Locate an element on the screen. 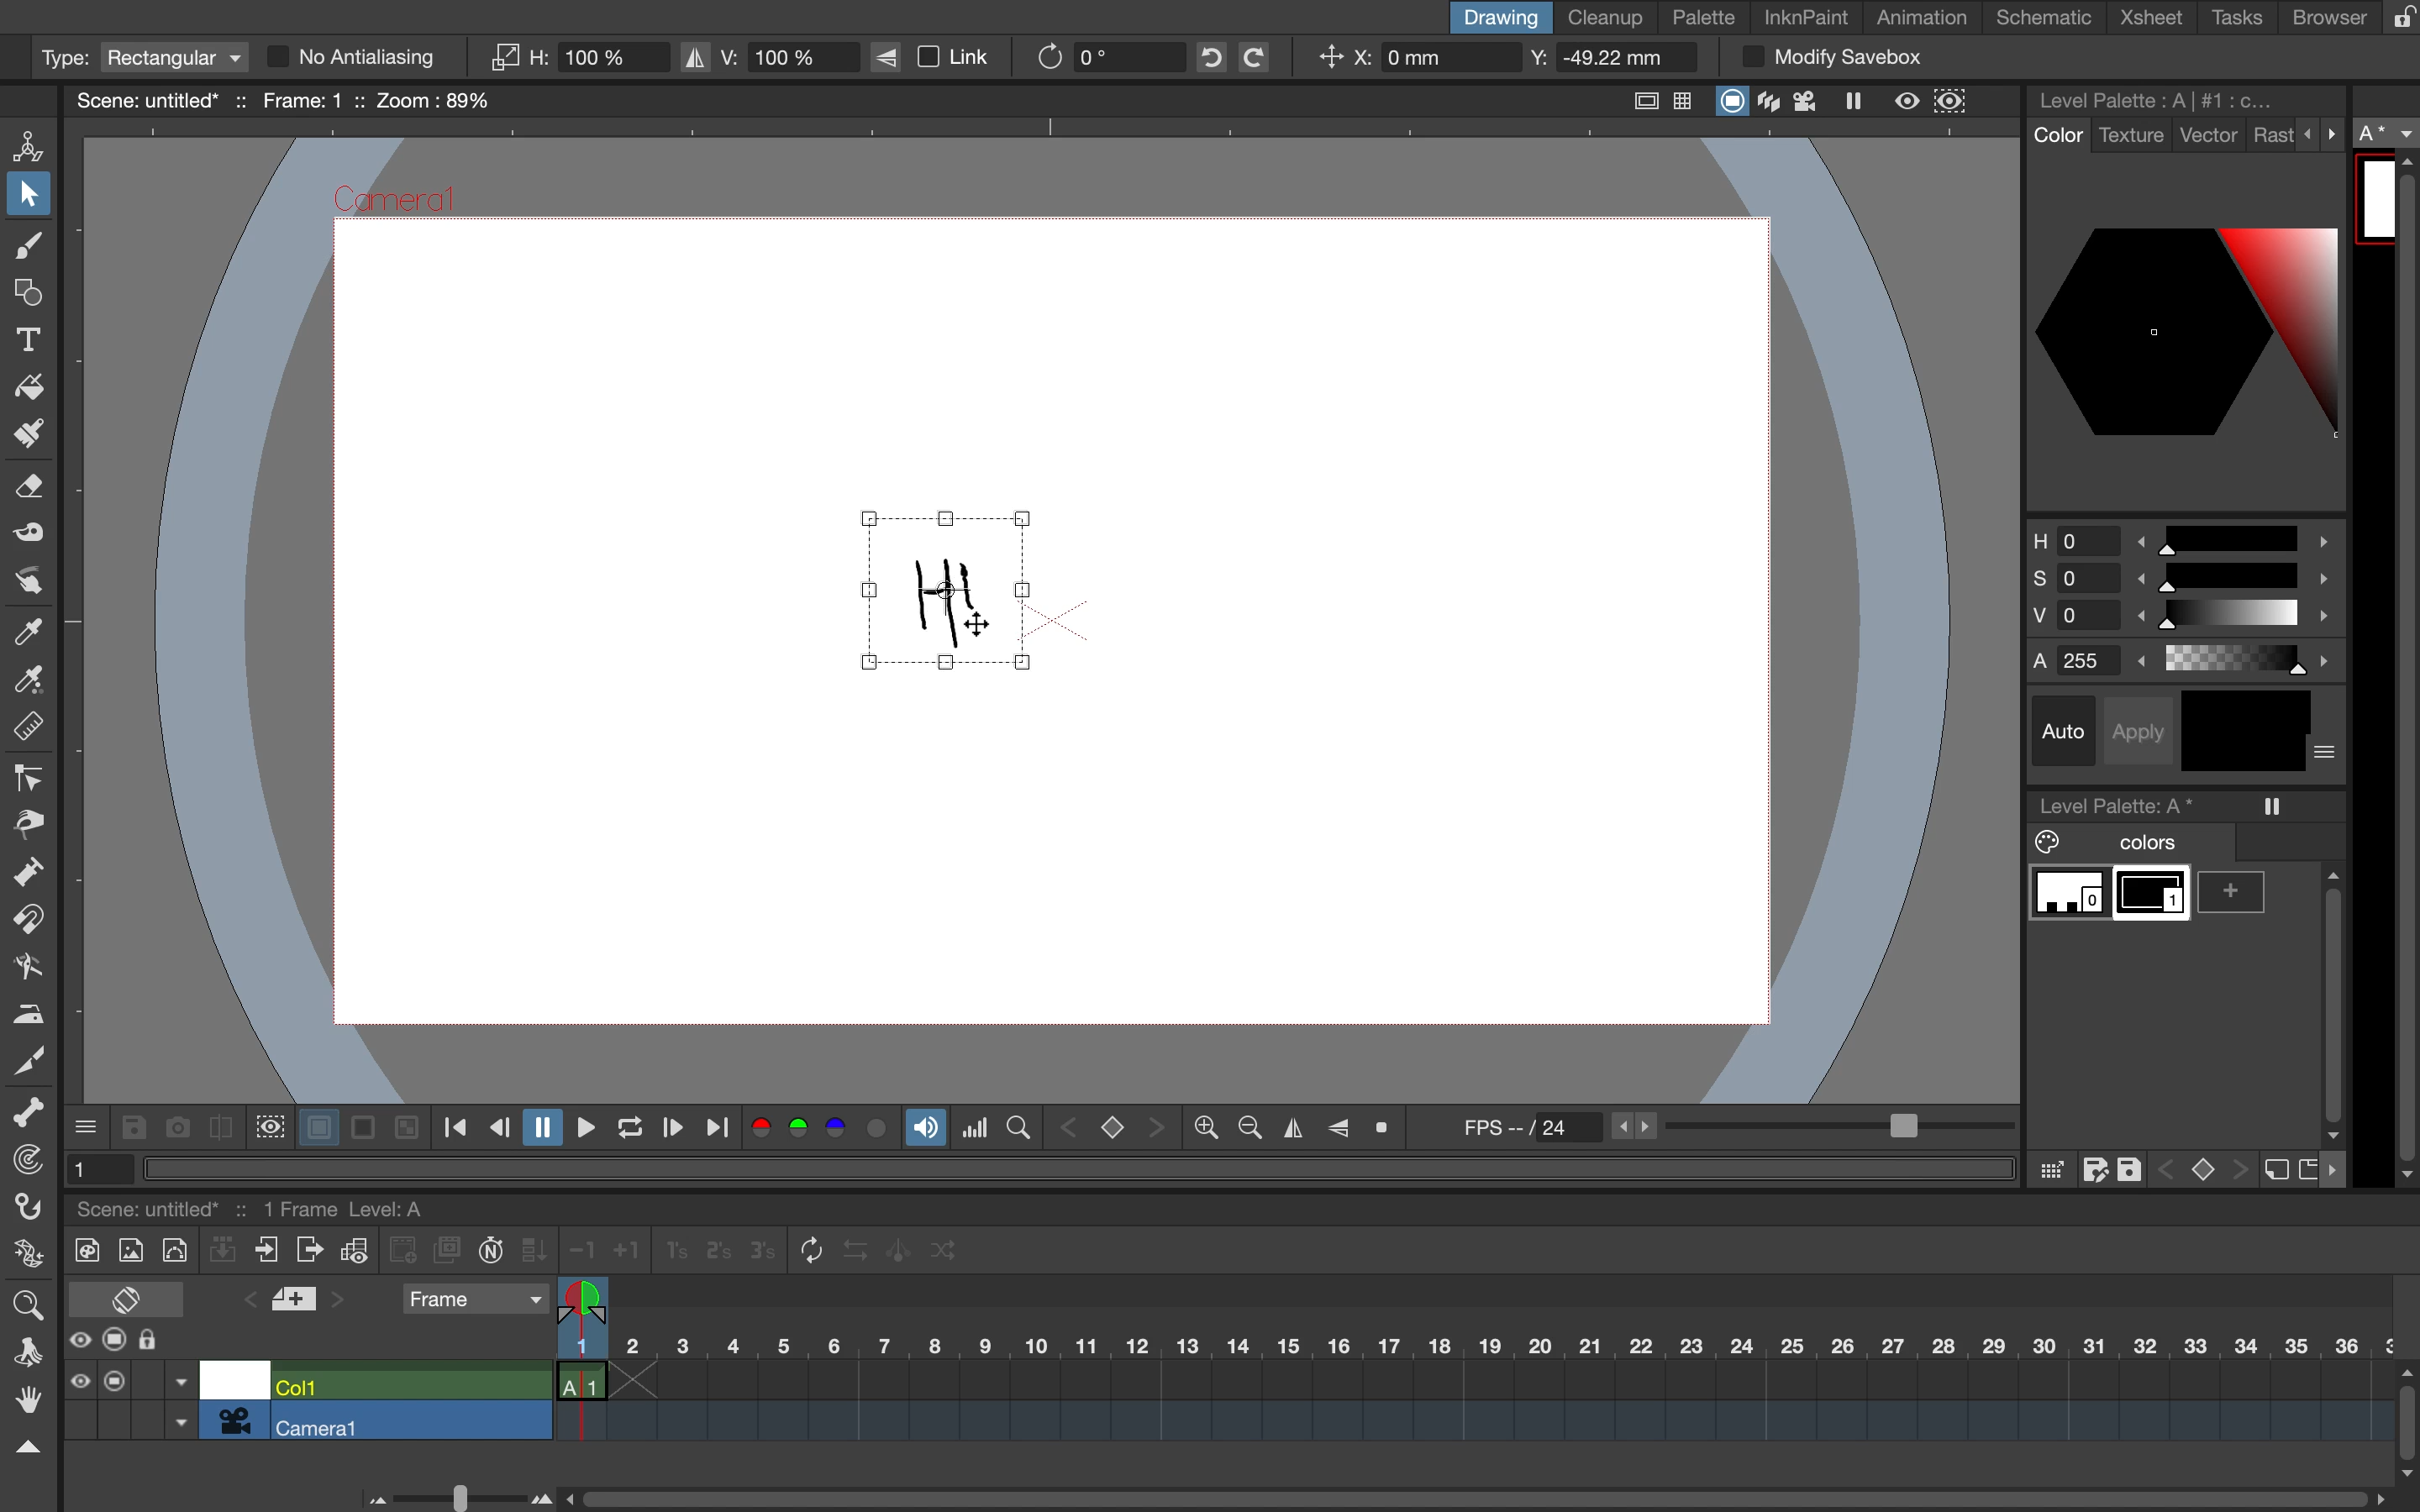  close xsubsheet is located at coordinates (267, 1251).